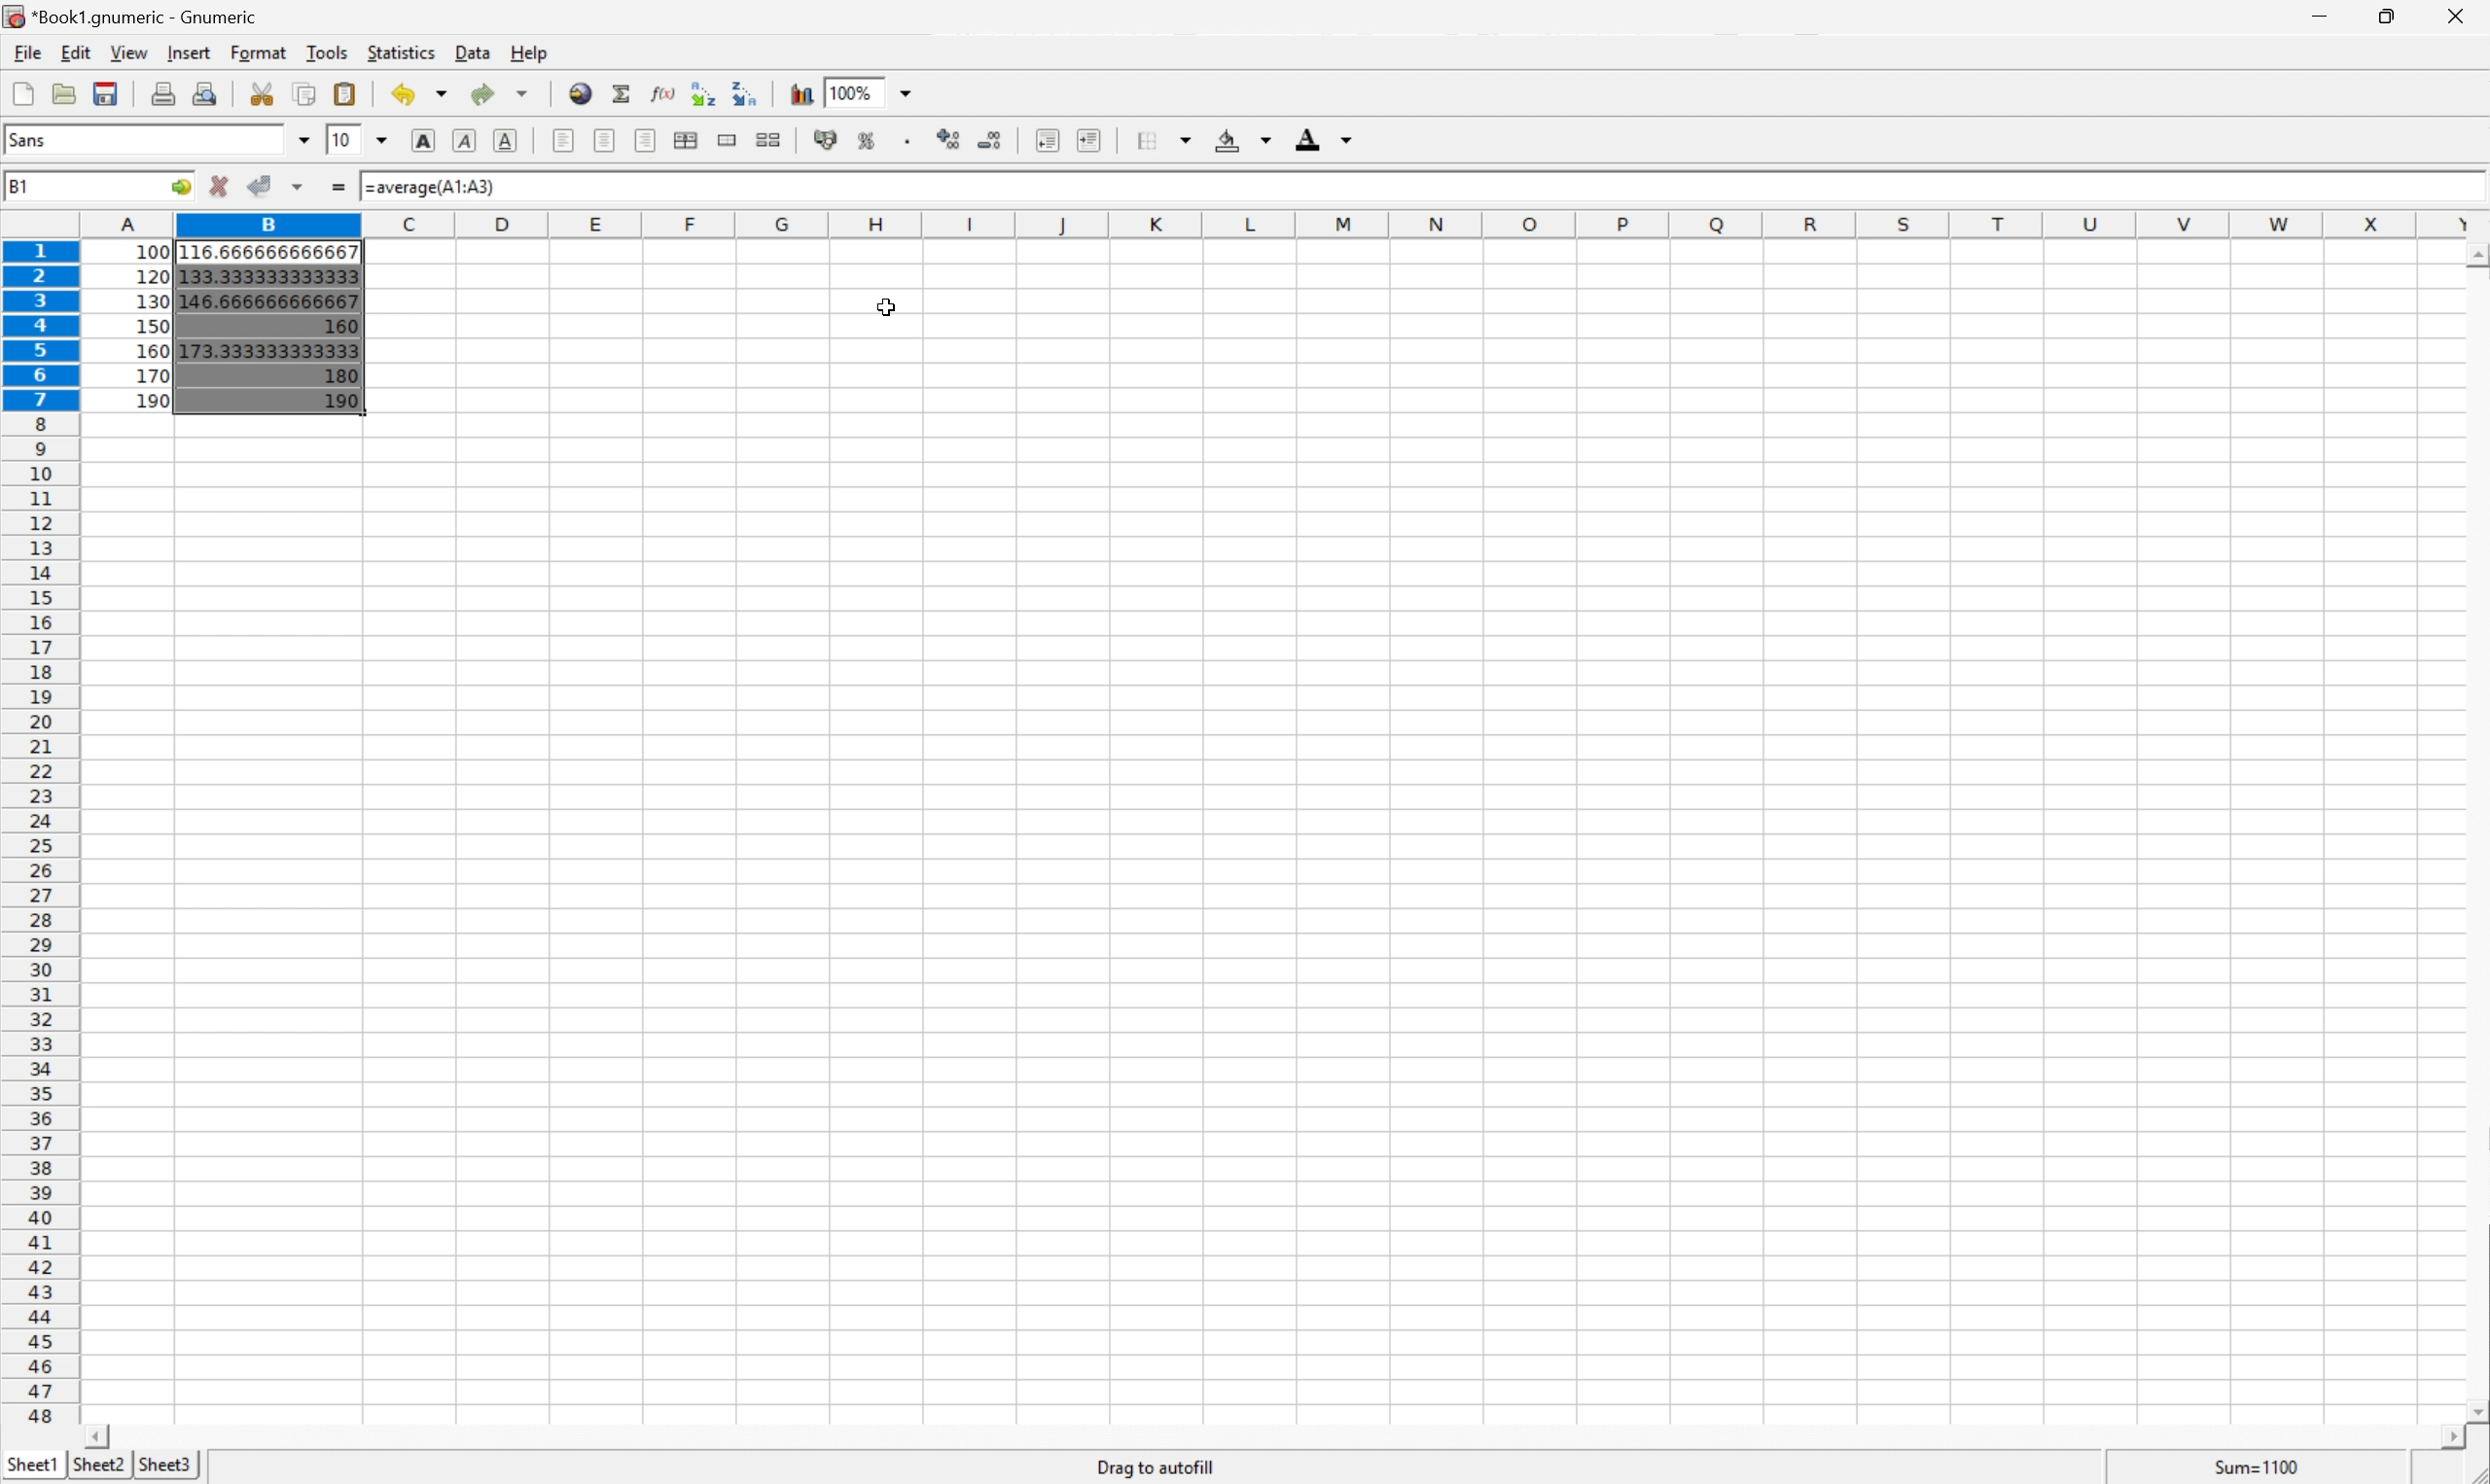 This screenshot has height=1484, width=2490. What do you see at coordinates (112, 93) in the screenshot?
I see `Save current workbook` at bounding box center [112, 93].